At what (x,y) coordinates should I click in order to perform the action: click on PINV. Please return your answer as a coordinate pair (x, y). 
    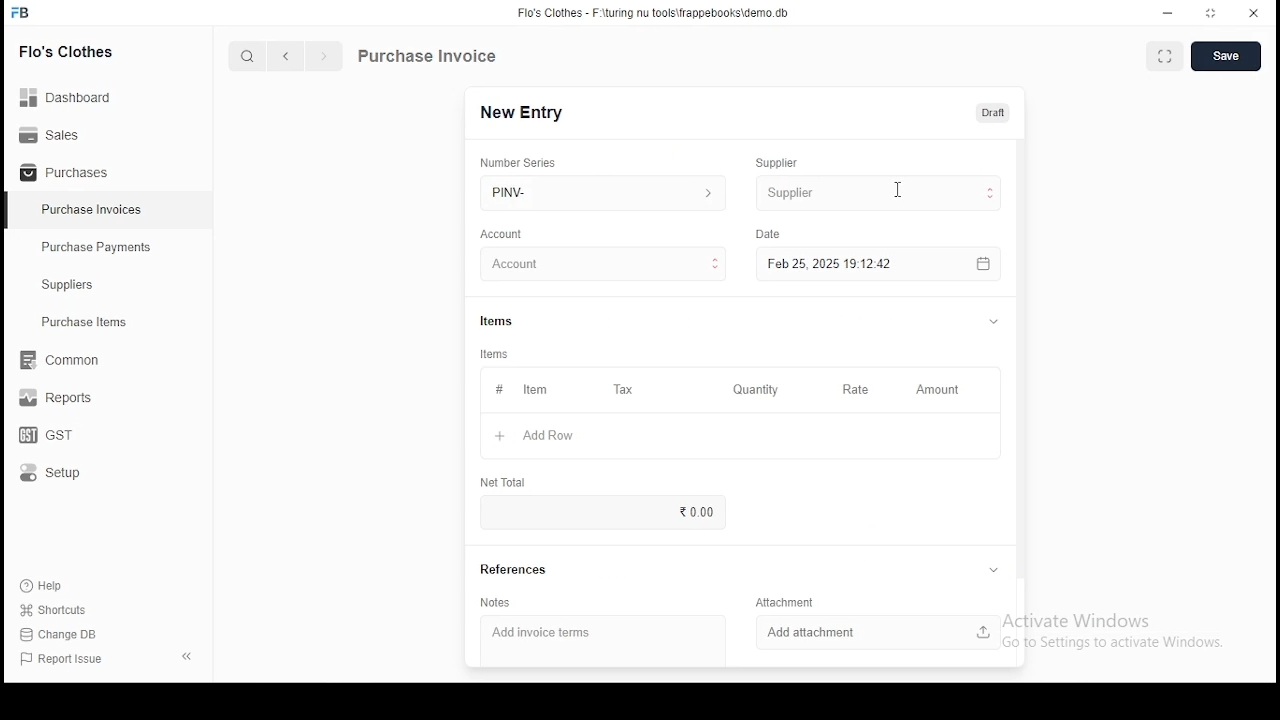
    Looking at the image, I should click on (603, 190).